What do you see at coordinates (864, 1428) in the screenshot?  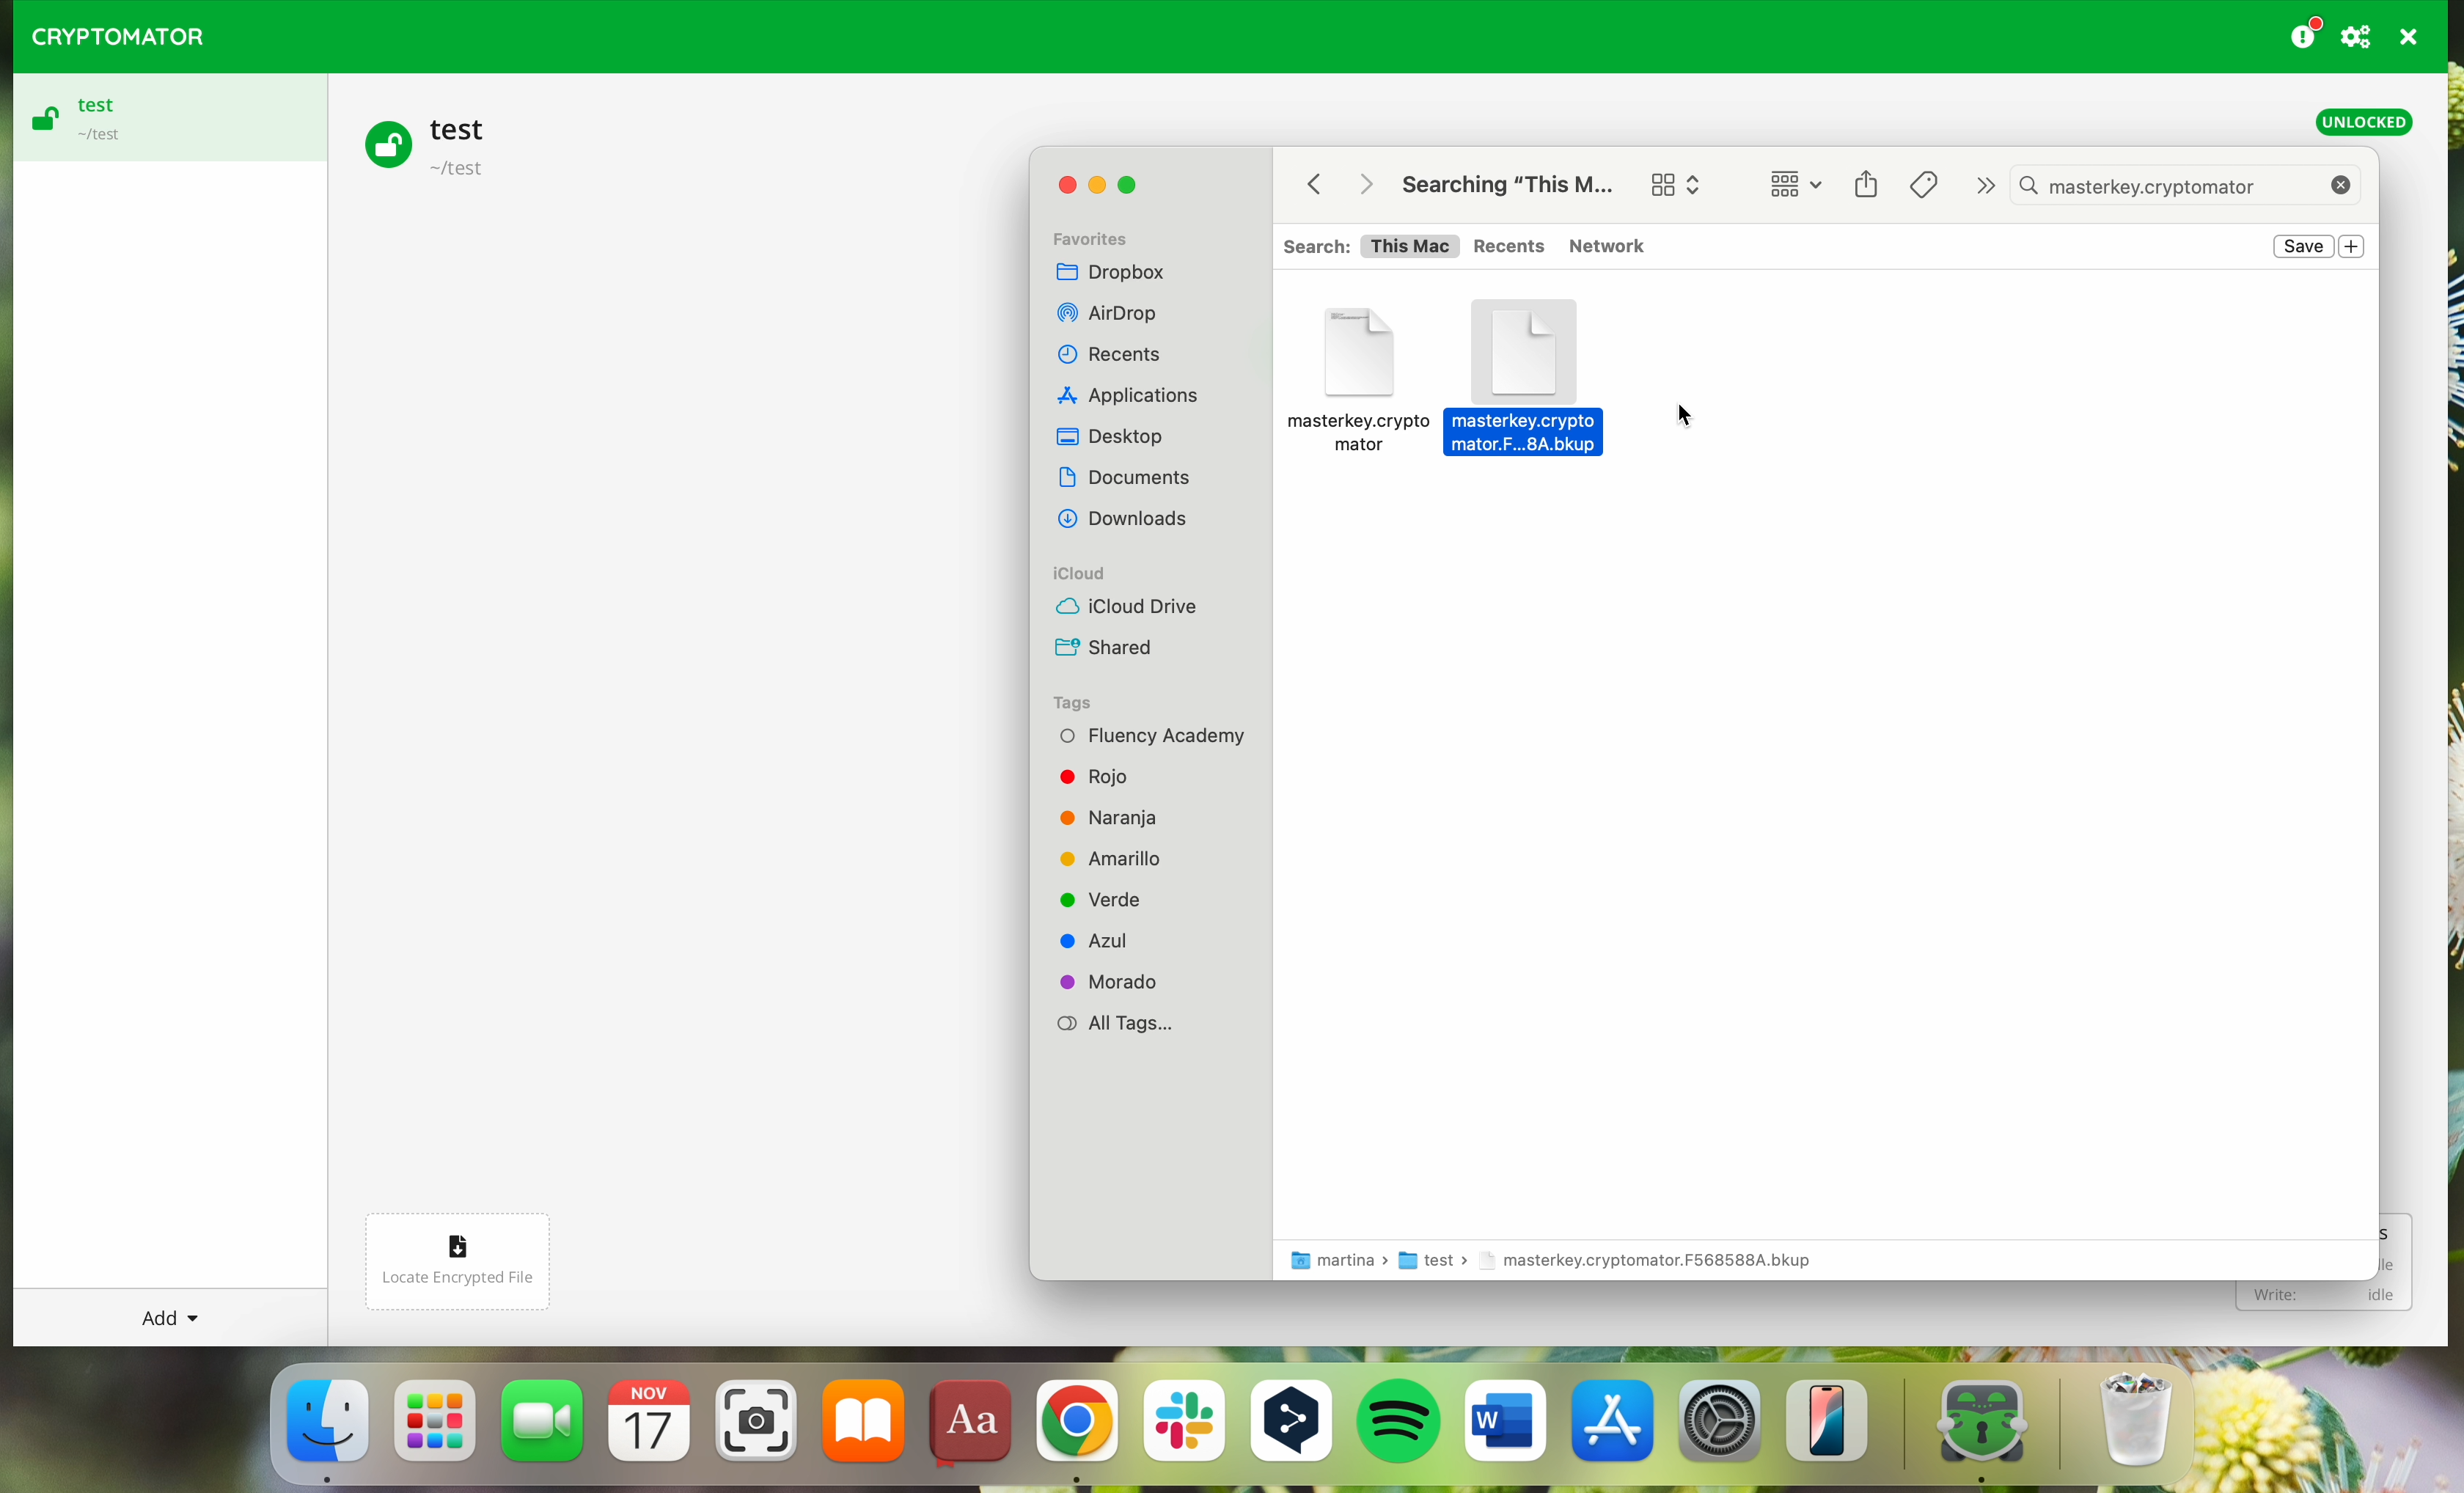 I see `iBooks` at bounding box center [864, 1428].